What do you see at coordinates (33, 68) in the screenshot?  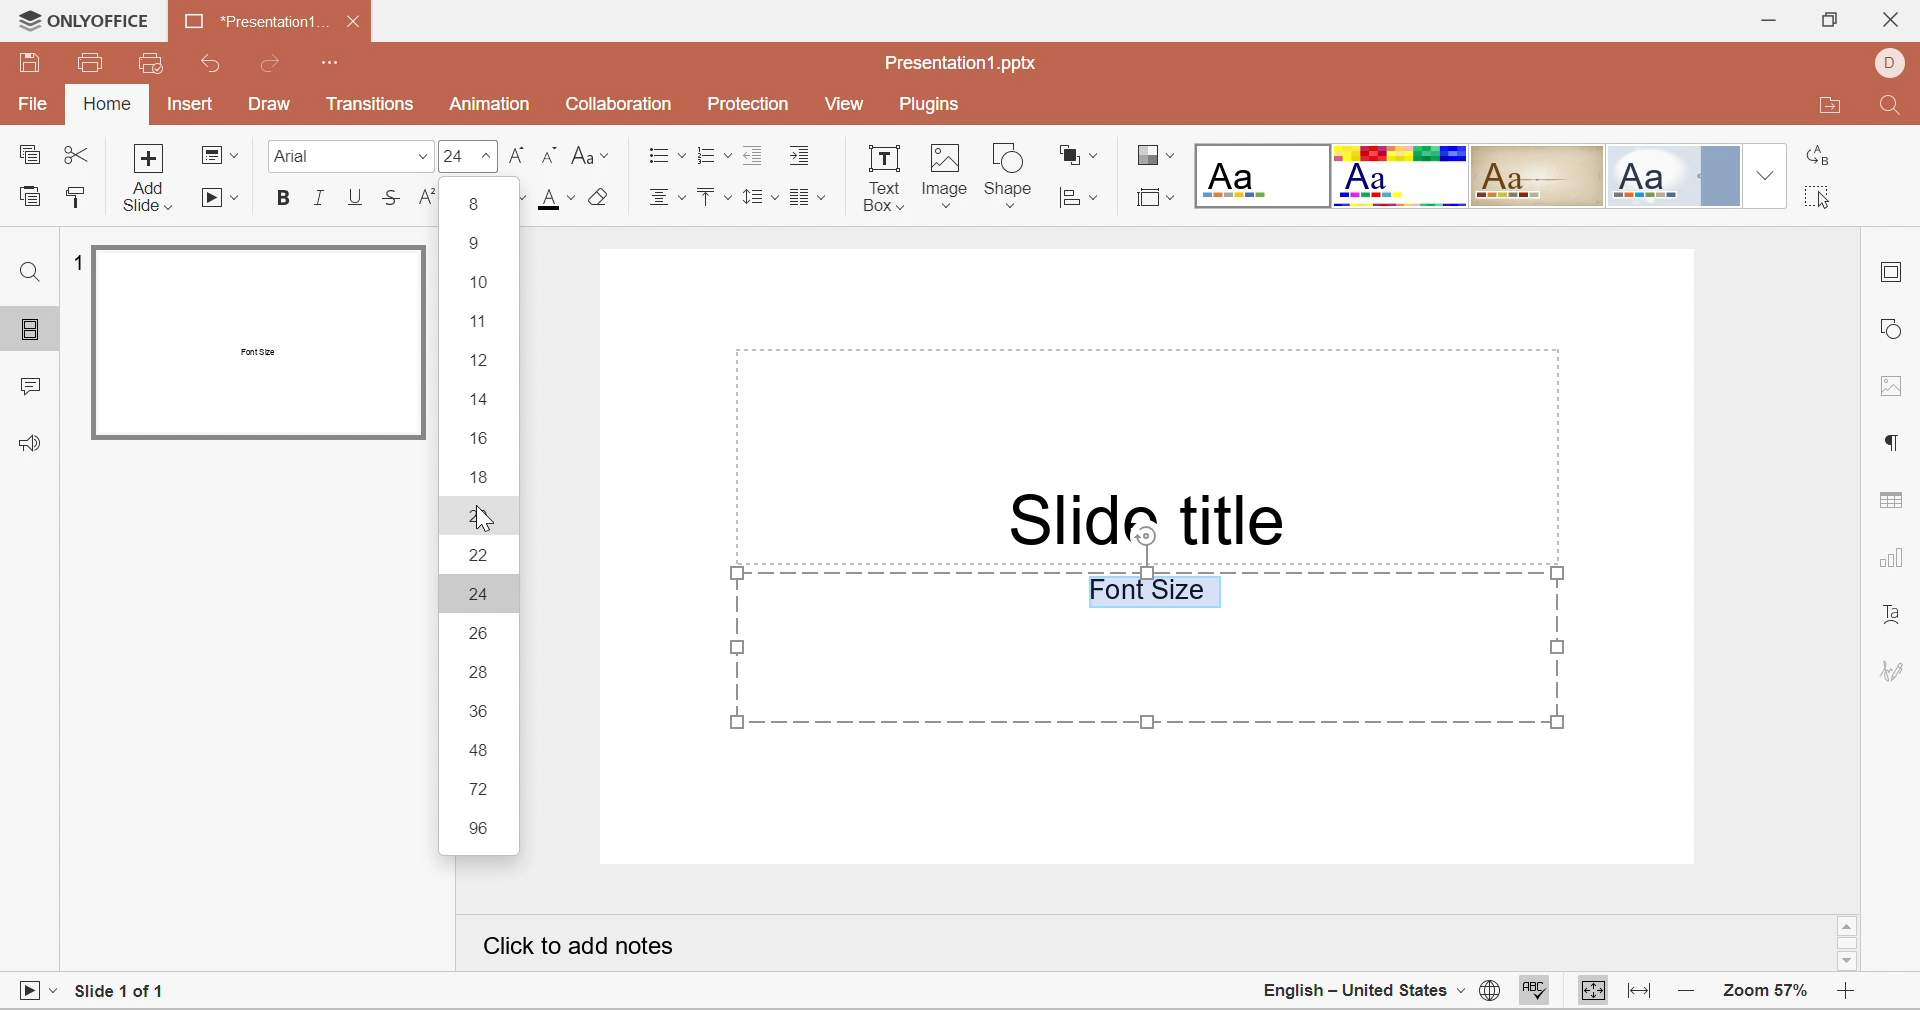 I see `Save` at bounding box center [33, 68].